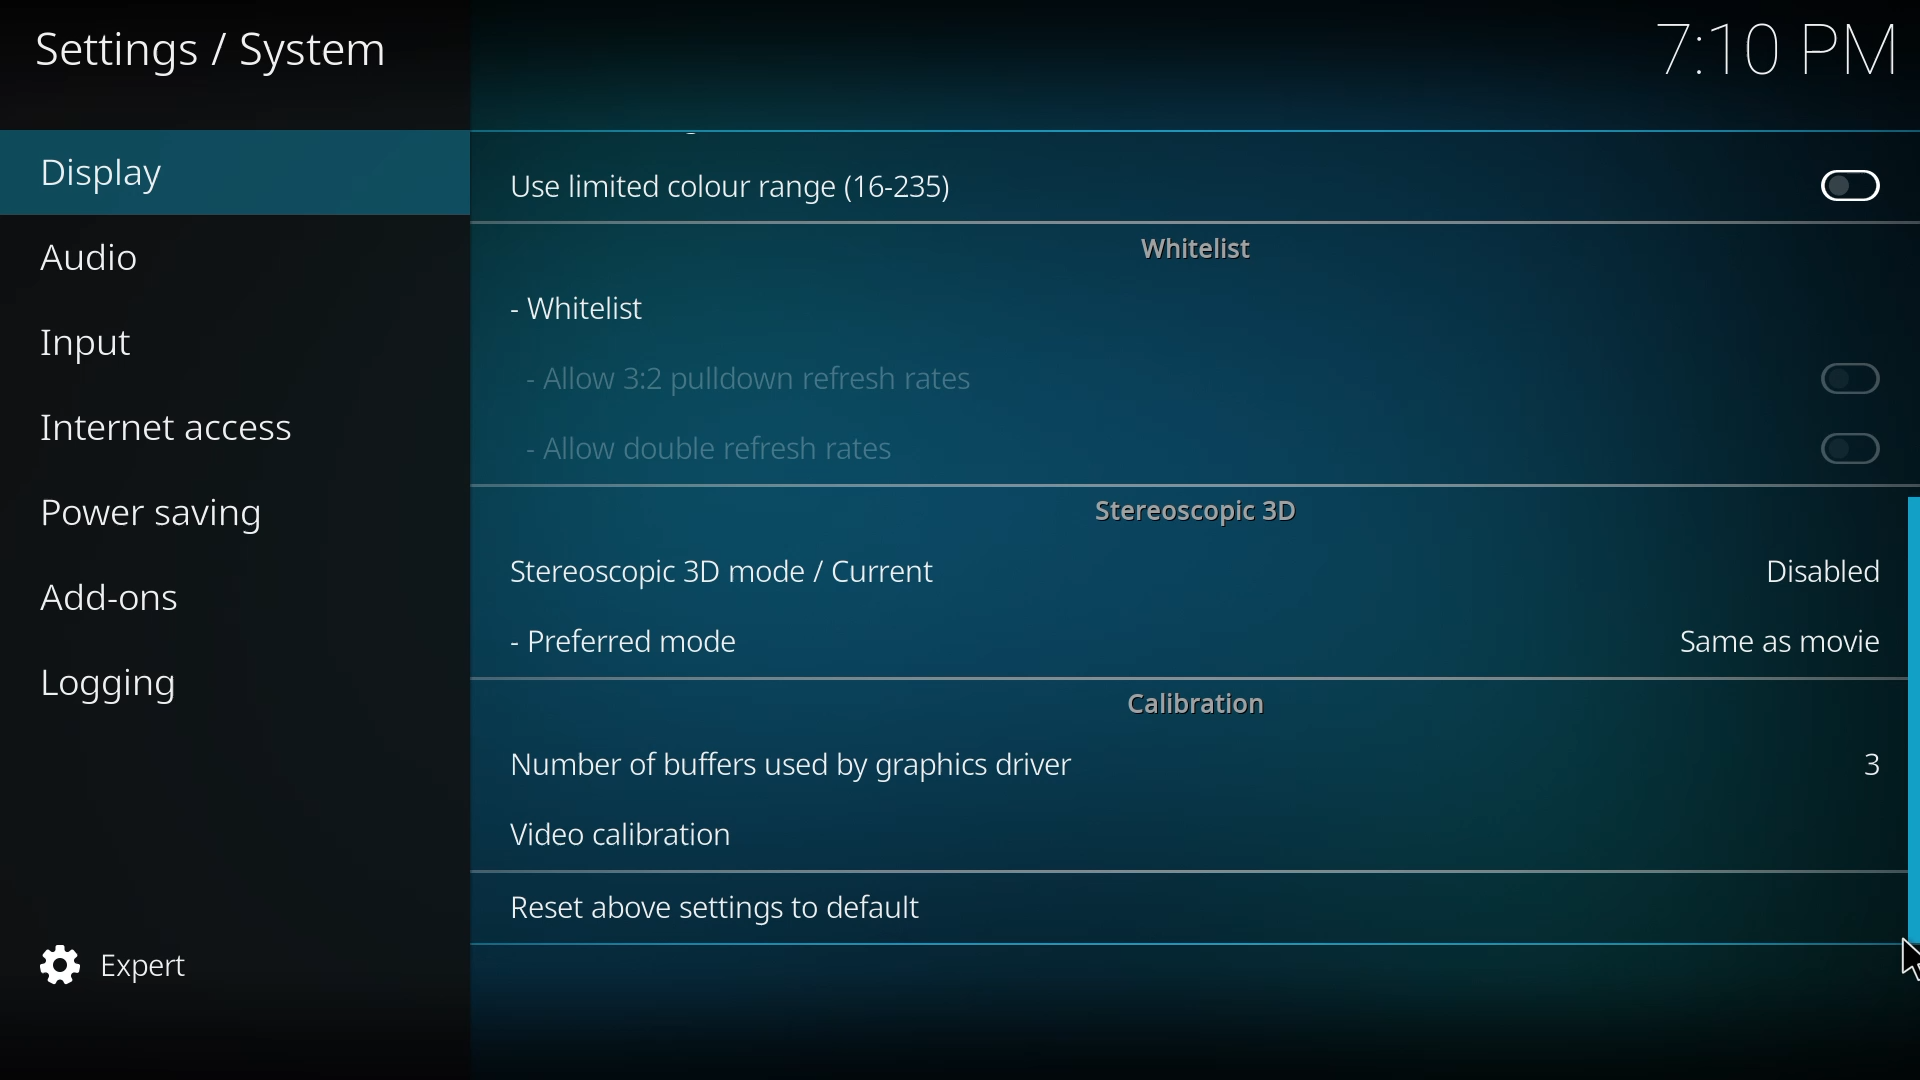 This screenshot has width=1920, height=1080. Describe the element at coordinates (715, 909) in the screenshot. I see `reset` at that location.